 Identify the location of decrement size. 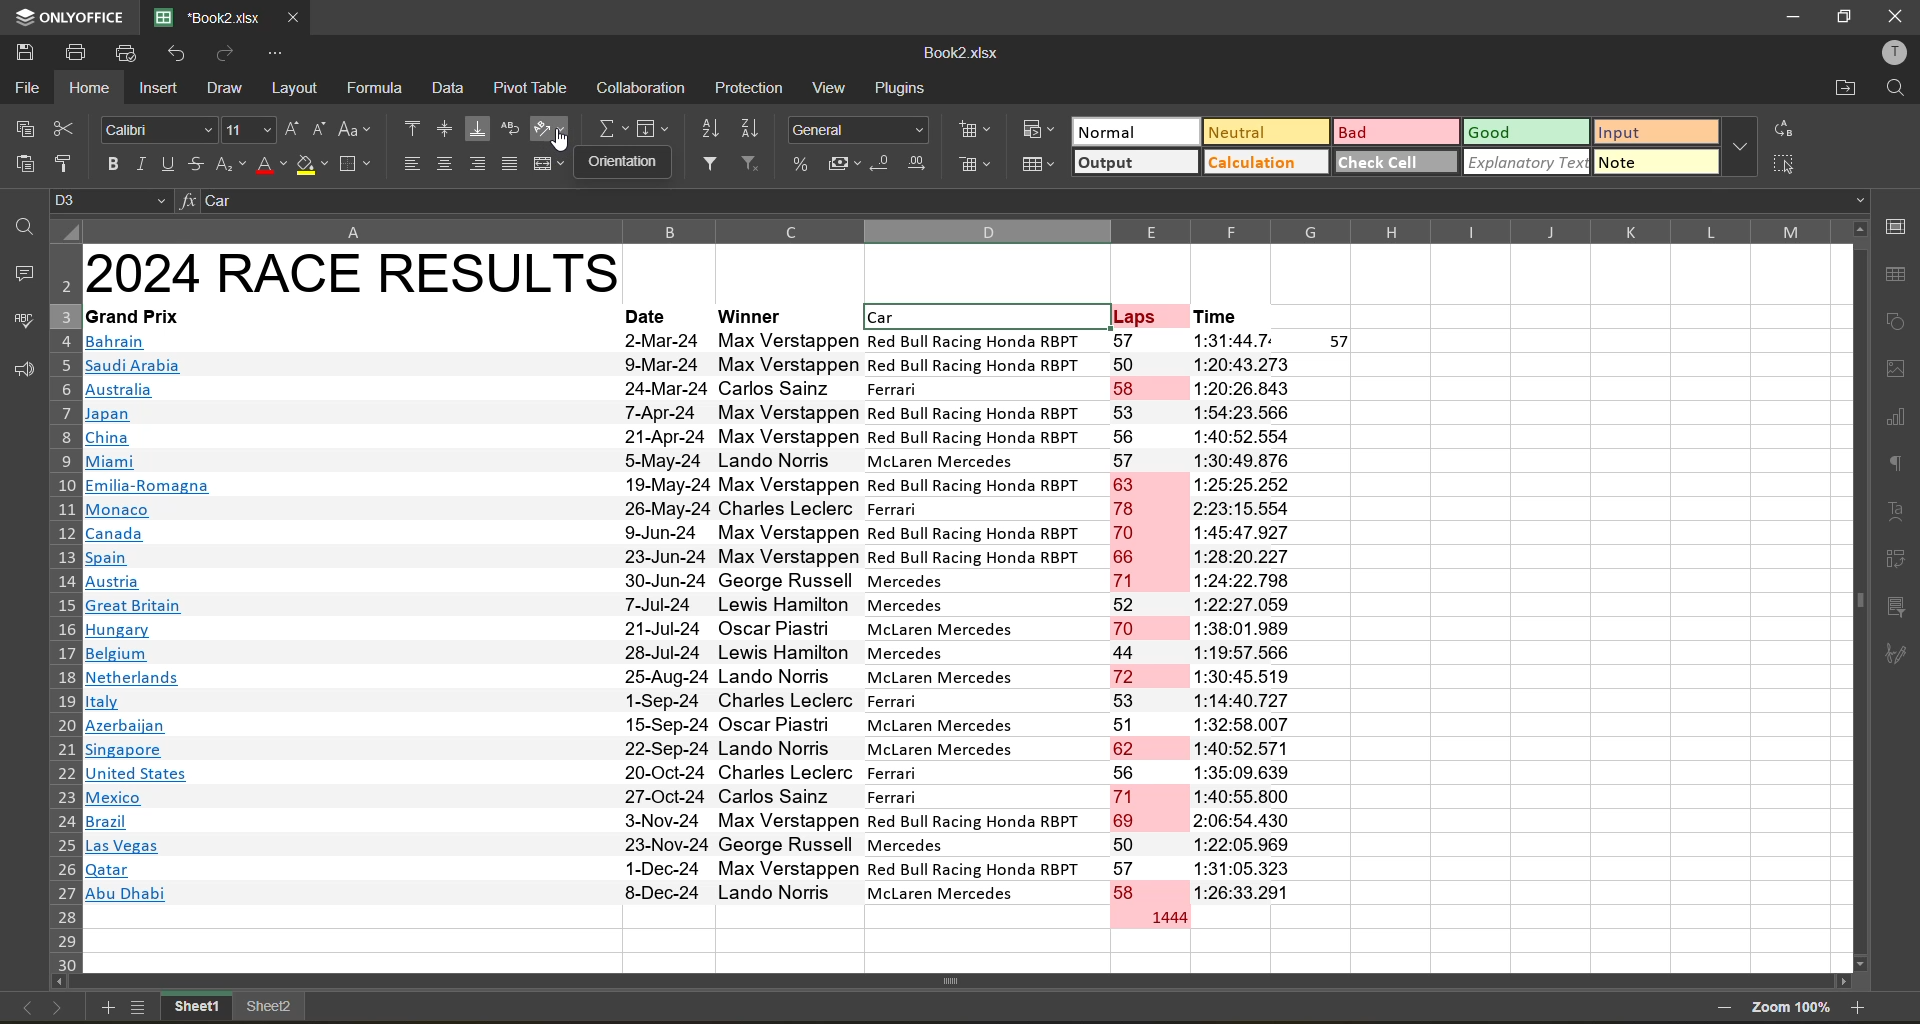
(323, 130).